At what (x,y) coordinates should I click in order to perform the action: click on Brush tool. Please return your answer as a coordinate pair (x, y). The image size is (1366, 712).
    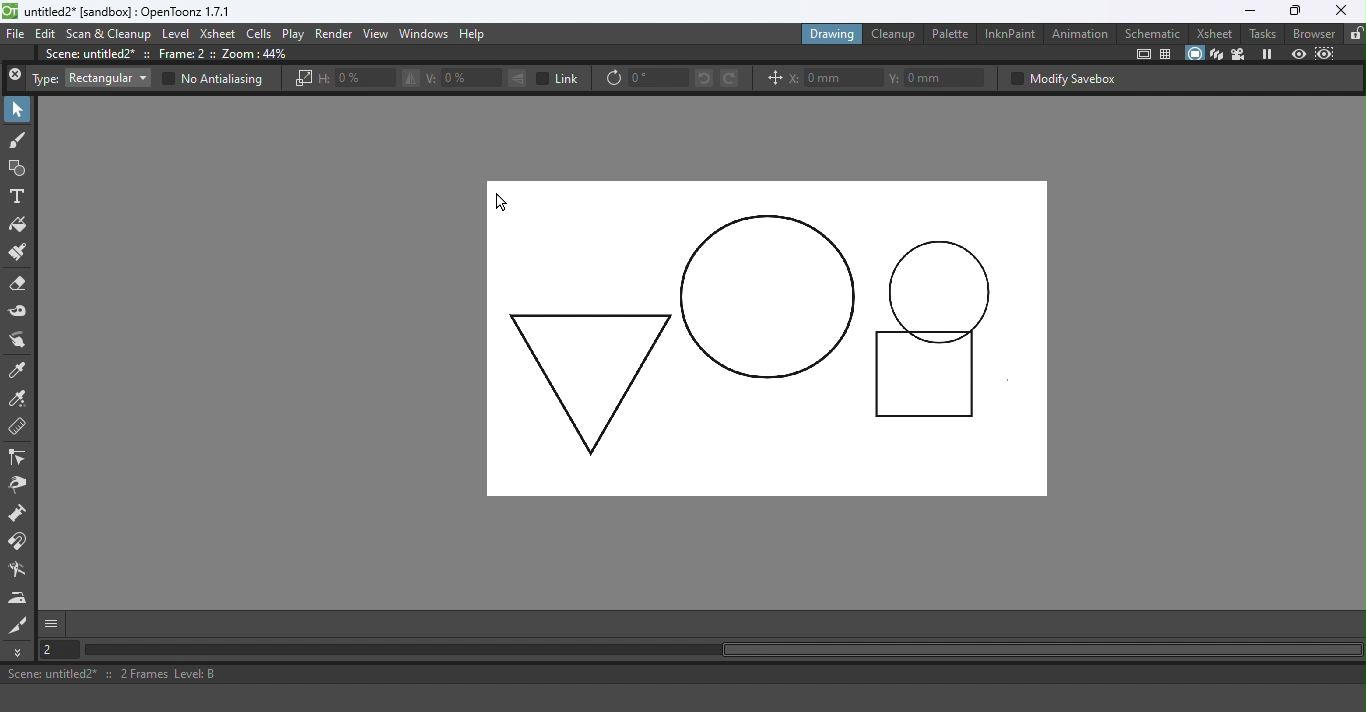
    Looking at the image, I should click on (18, 141).